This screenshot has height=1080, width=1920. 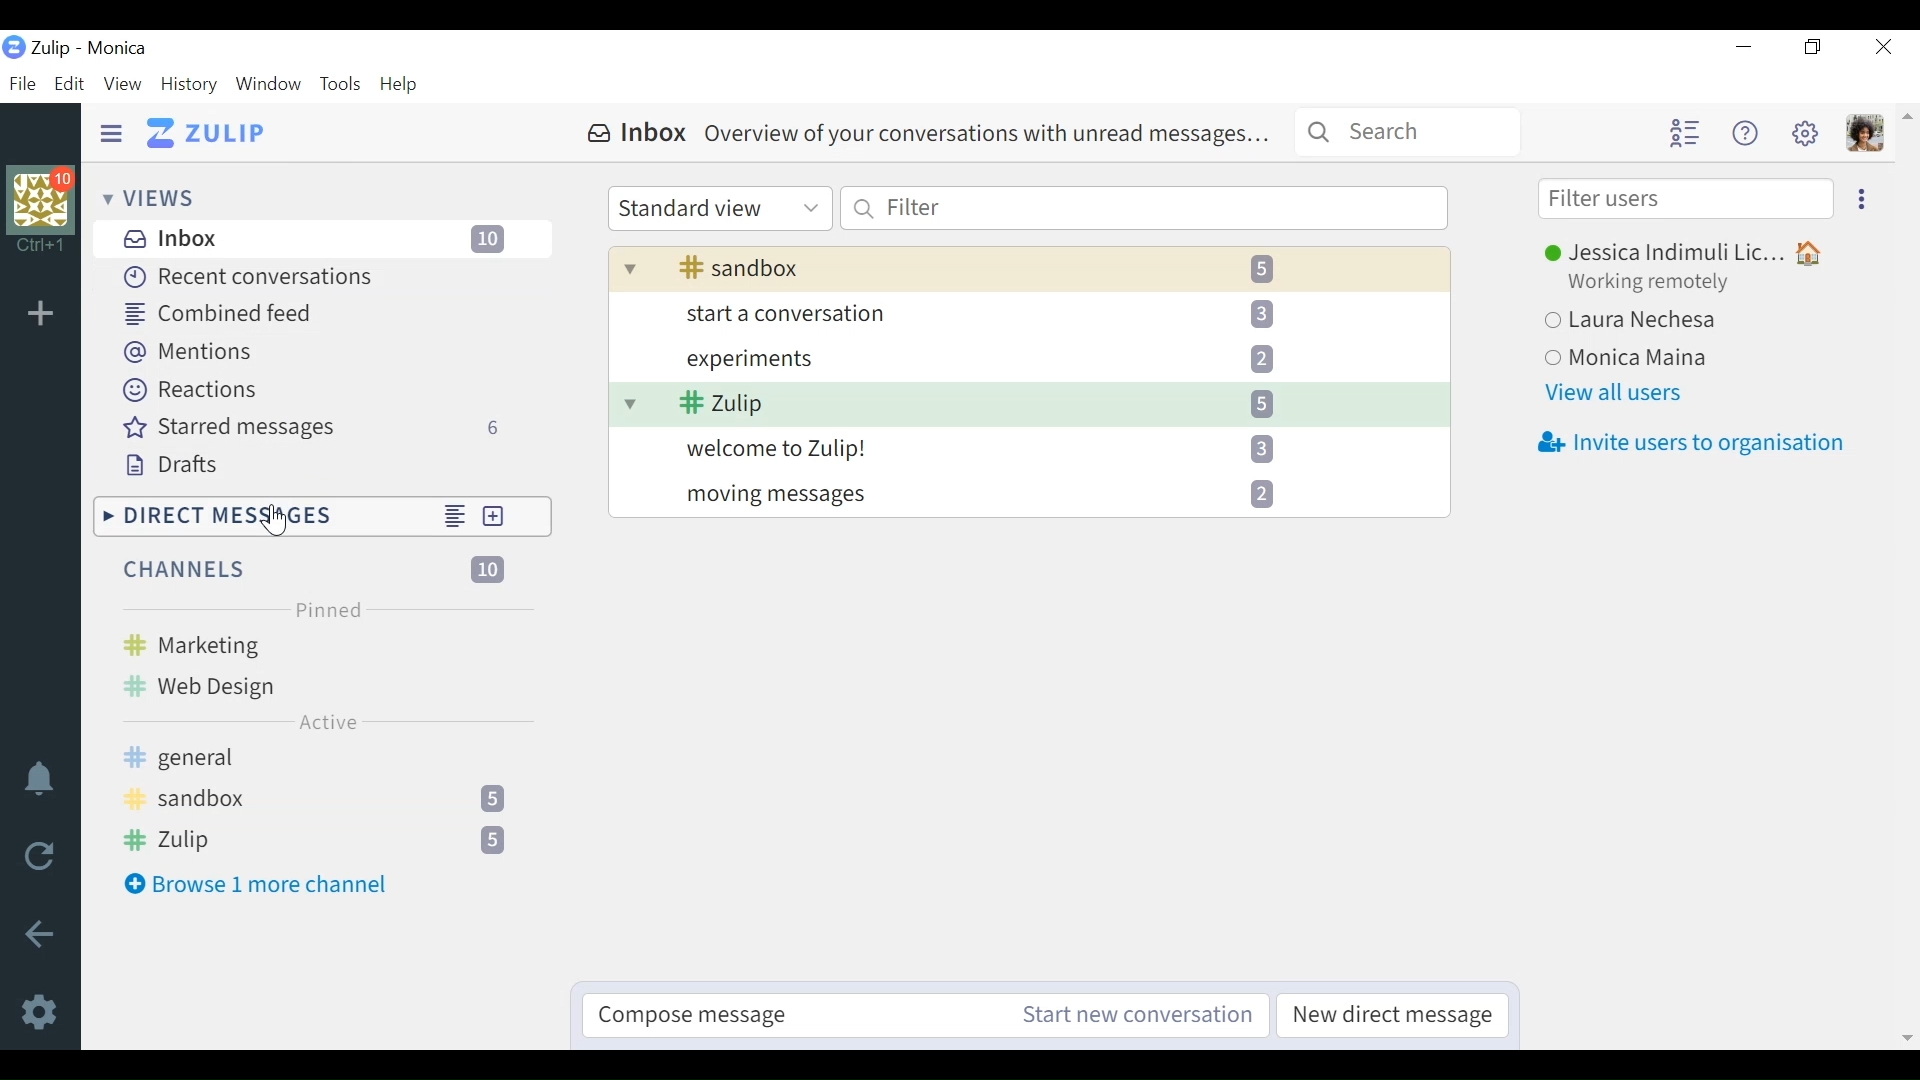 I want to click on Edit, so click(x=69, y=86).